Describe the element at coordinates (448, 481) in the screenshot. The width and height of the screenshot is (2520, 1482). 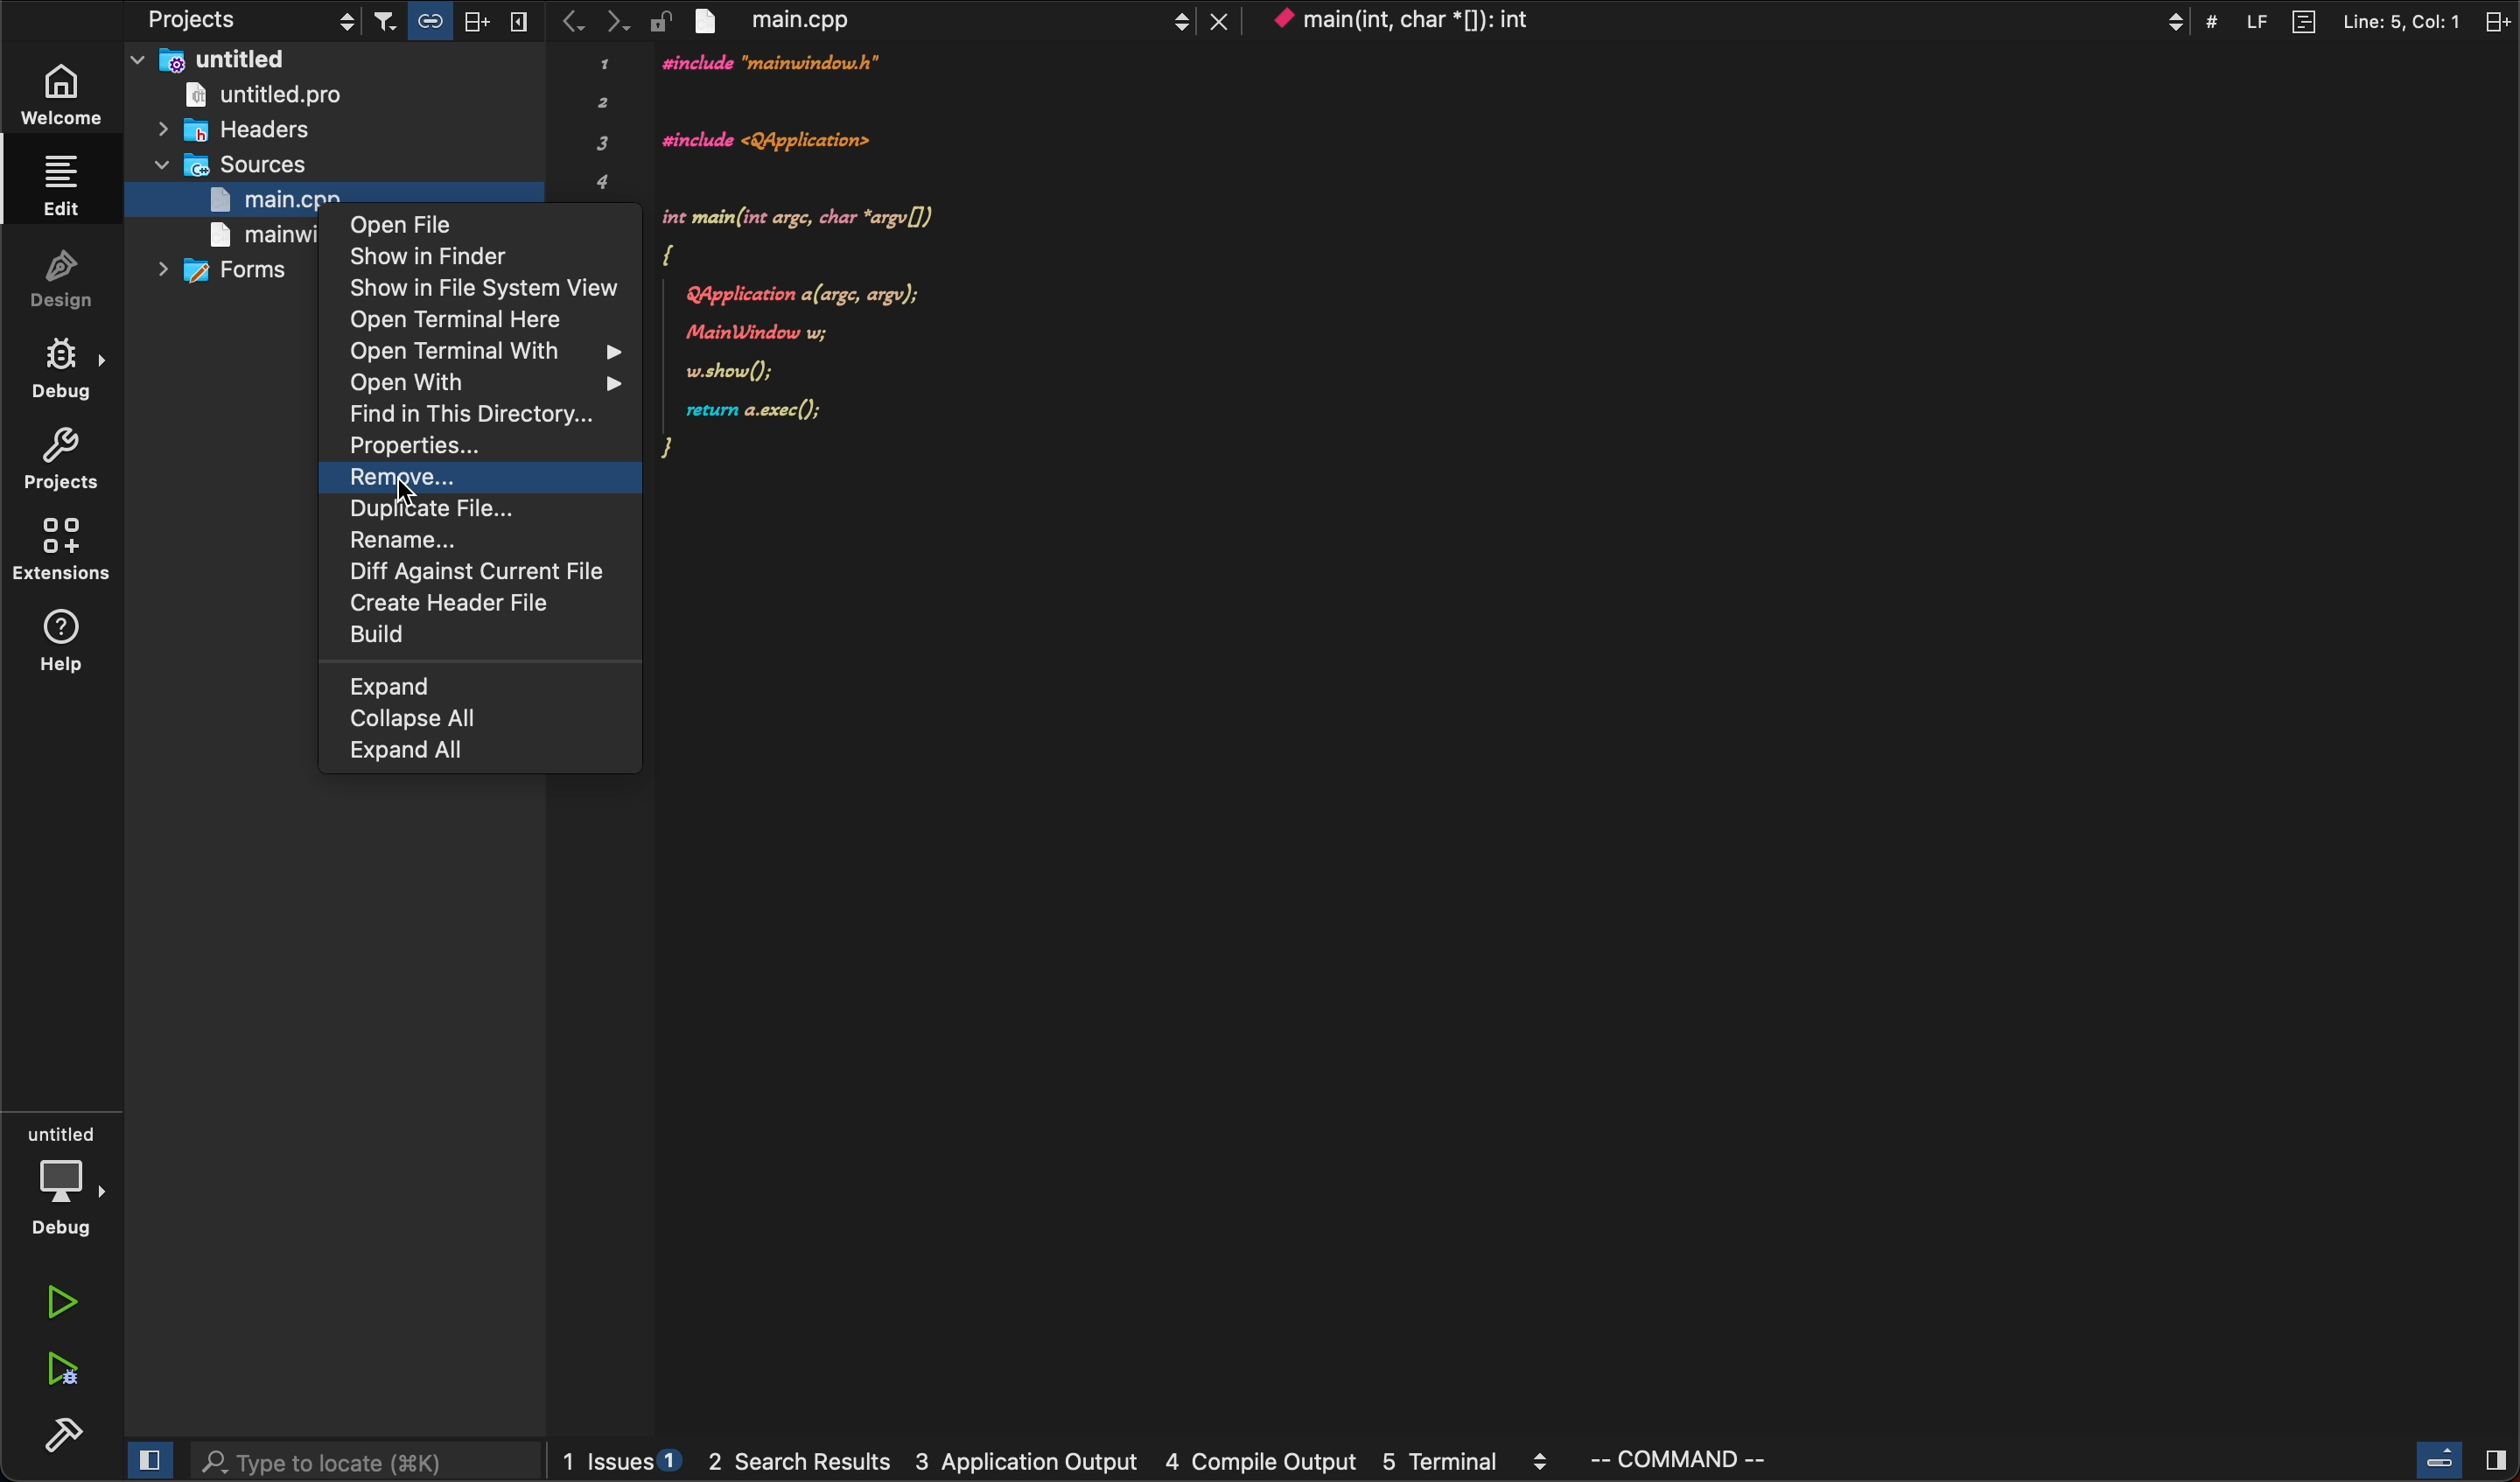
I see `remove` at that location.